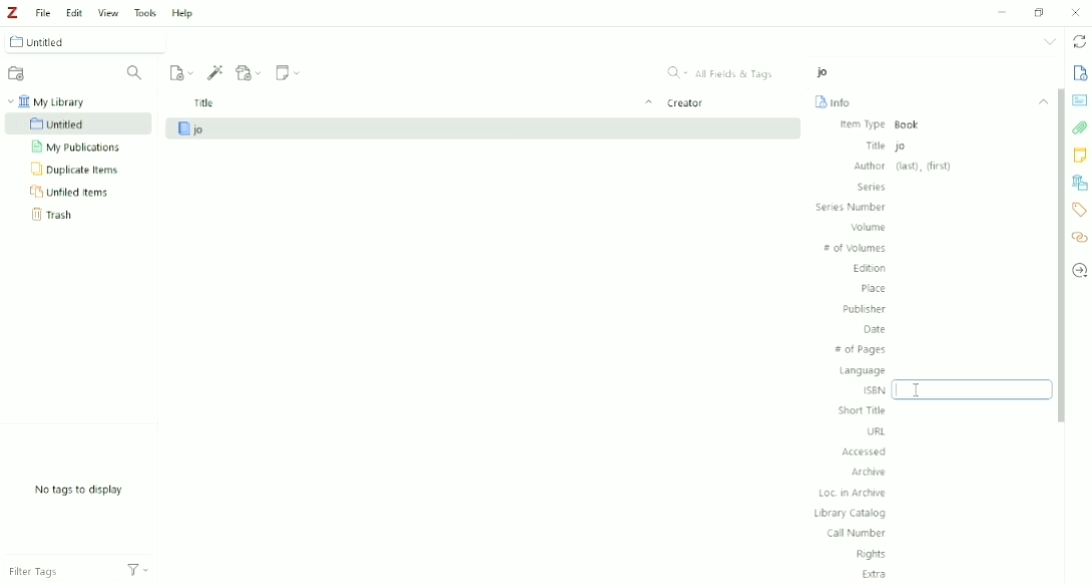  I want to click on All Fields & Tags, so click(726, 73).